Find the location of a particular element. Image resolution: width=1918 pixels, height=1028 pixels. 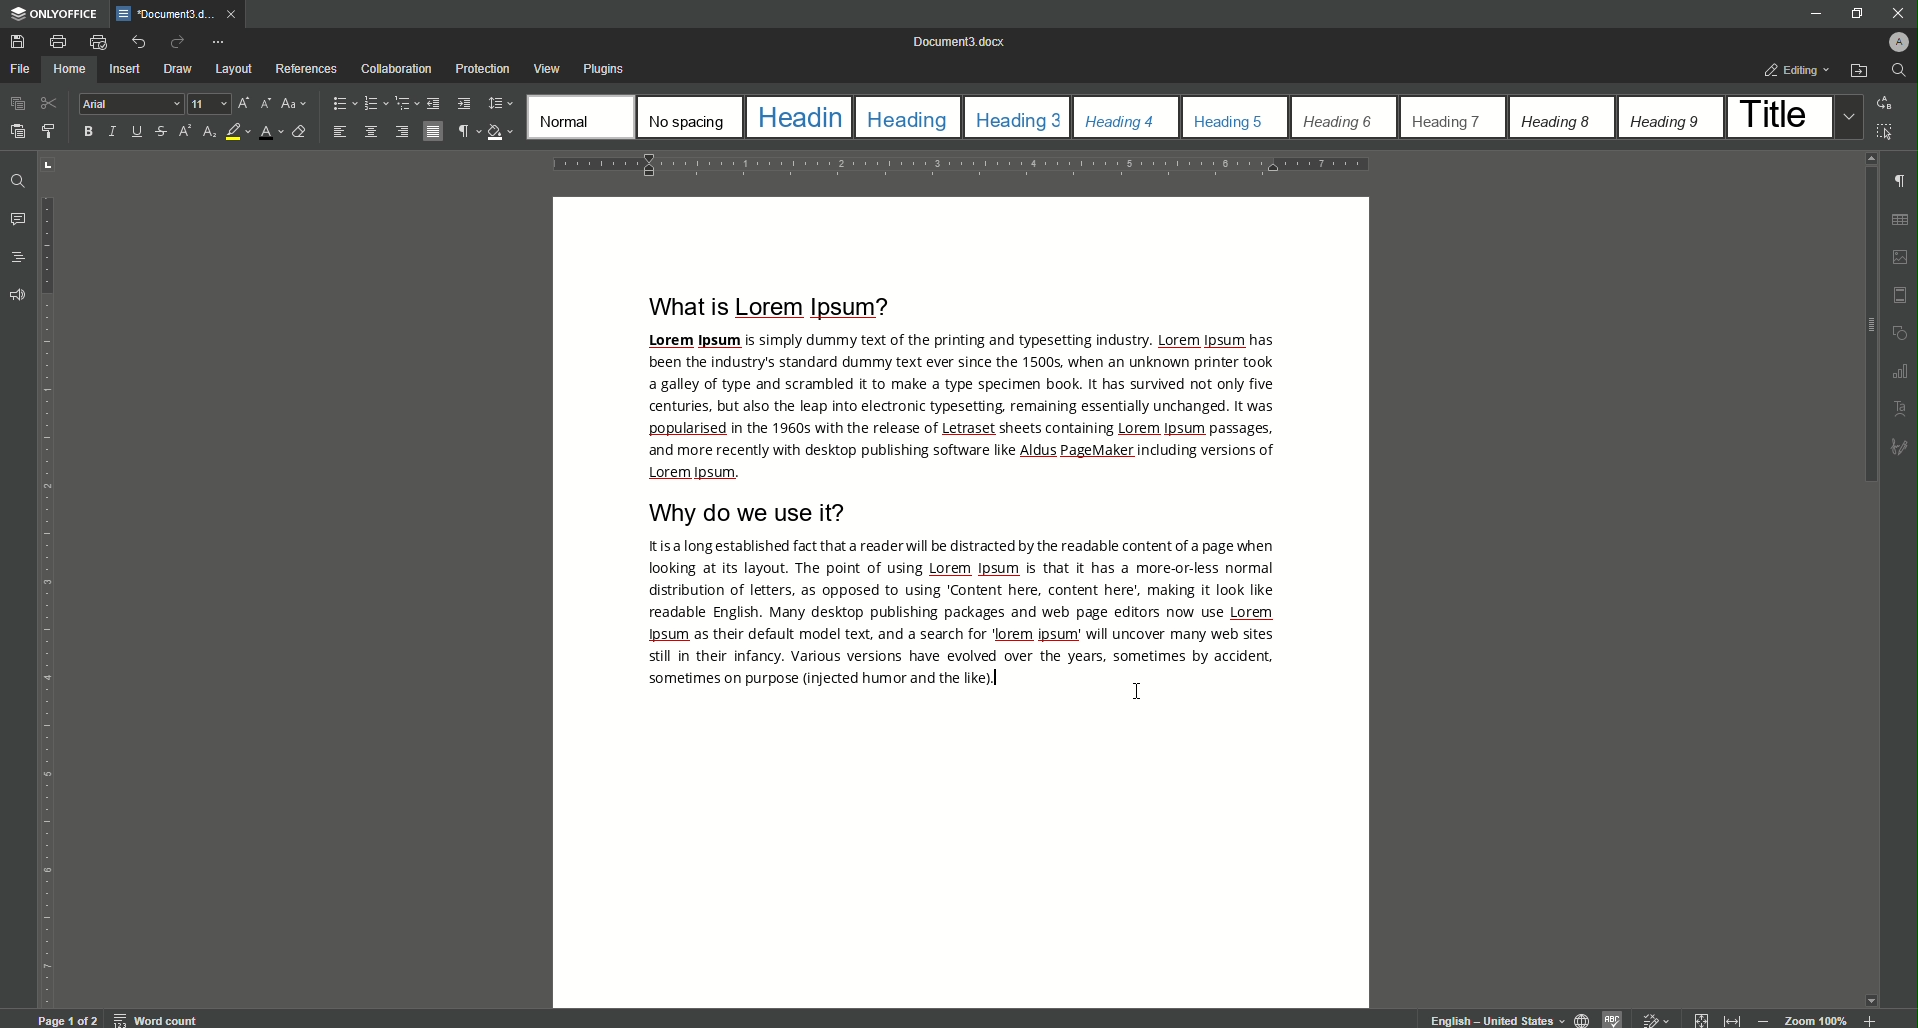

Heading 4 is located at coordinates (1120, 119).